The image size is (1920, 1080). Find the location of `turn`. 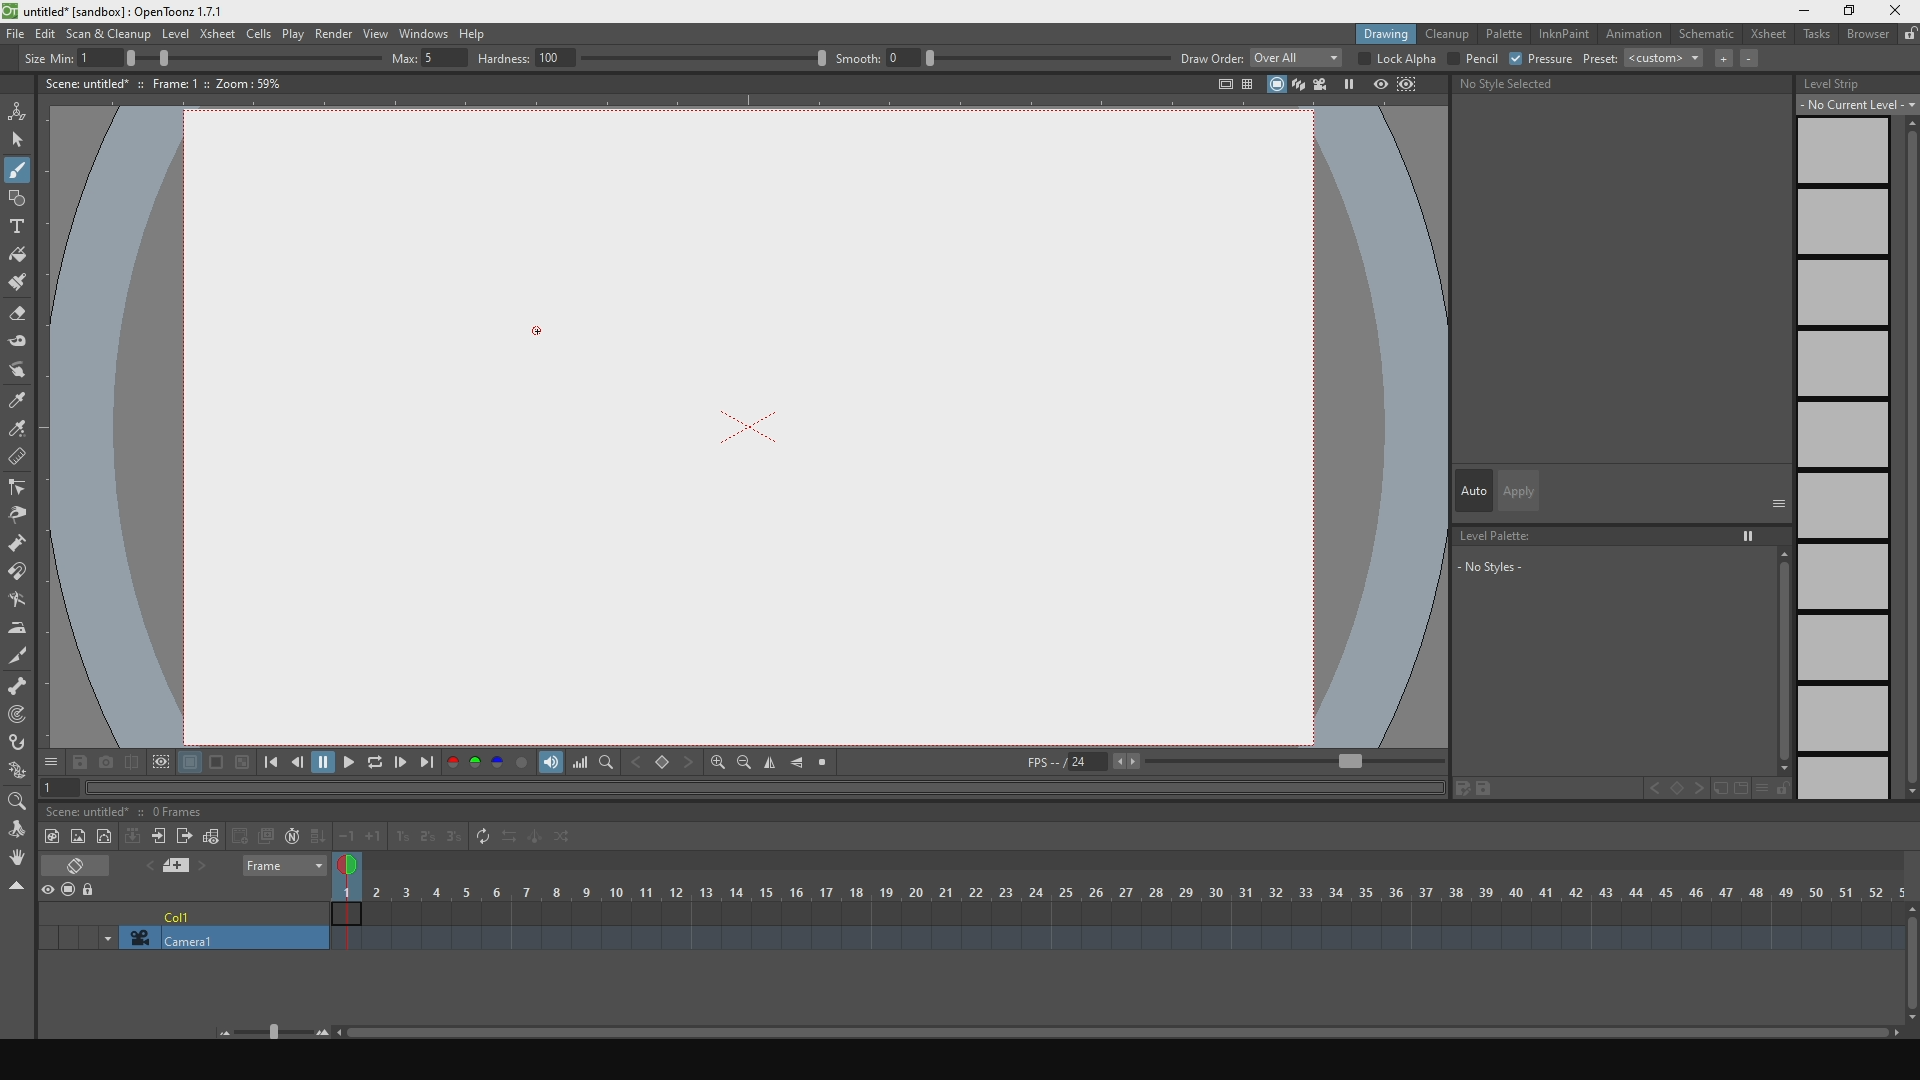

turn is located at coordinates (22, 602).